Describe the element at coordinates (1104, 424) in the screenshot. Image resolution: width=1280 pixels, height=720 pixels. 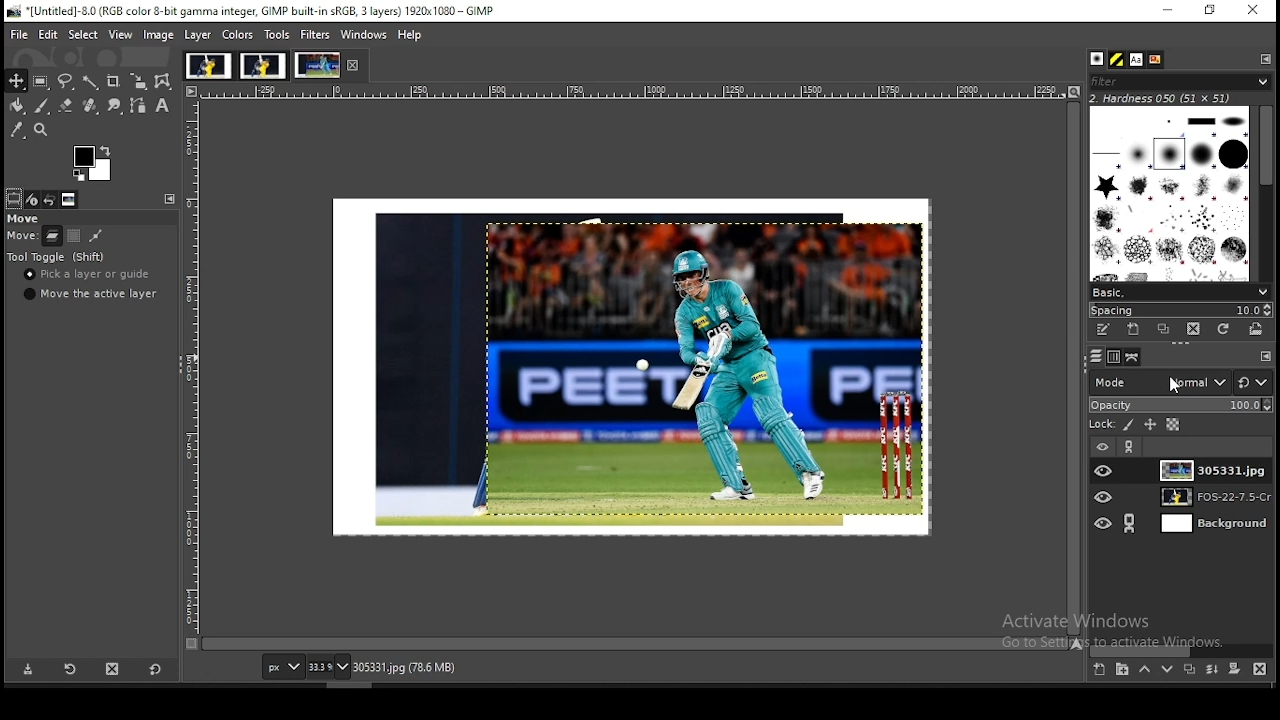
I see `lock` at that location.